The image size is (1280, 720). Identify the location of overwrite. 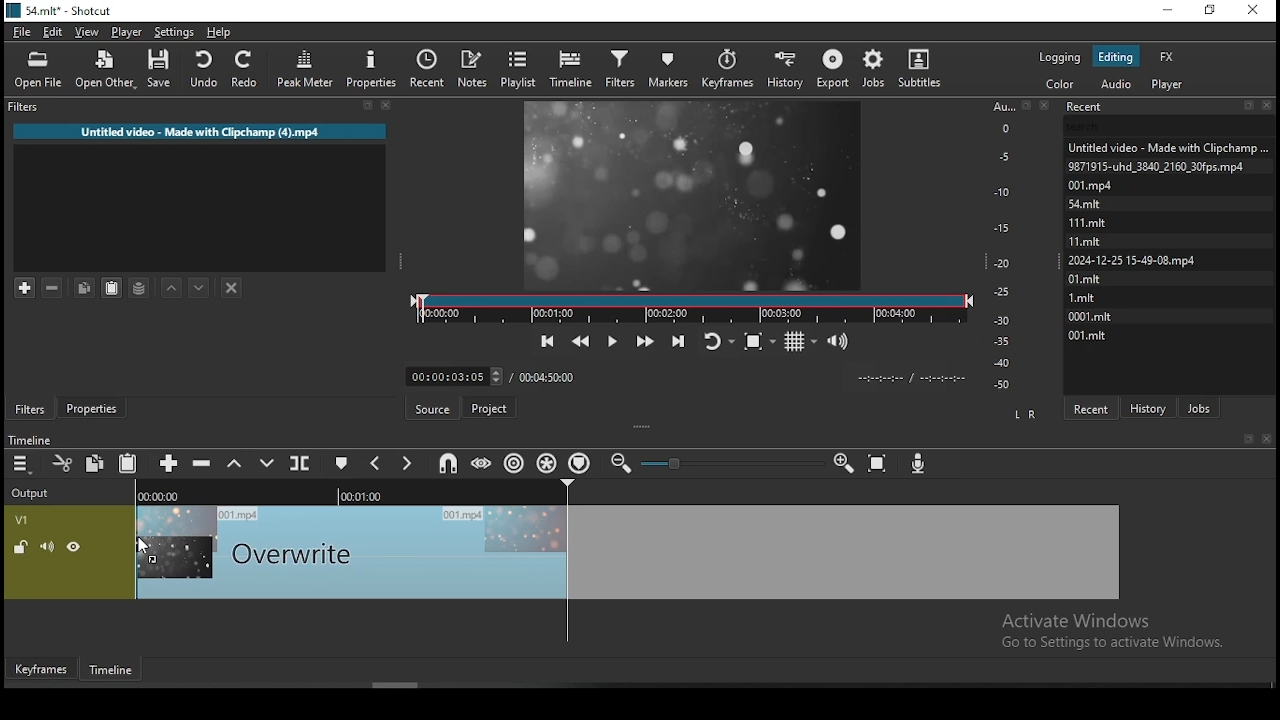
(267, 462).